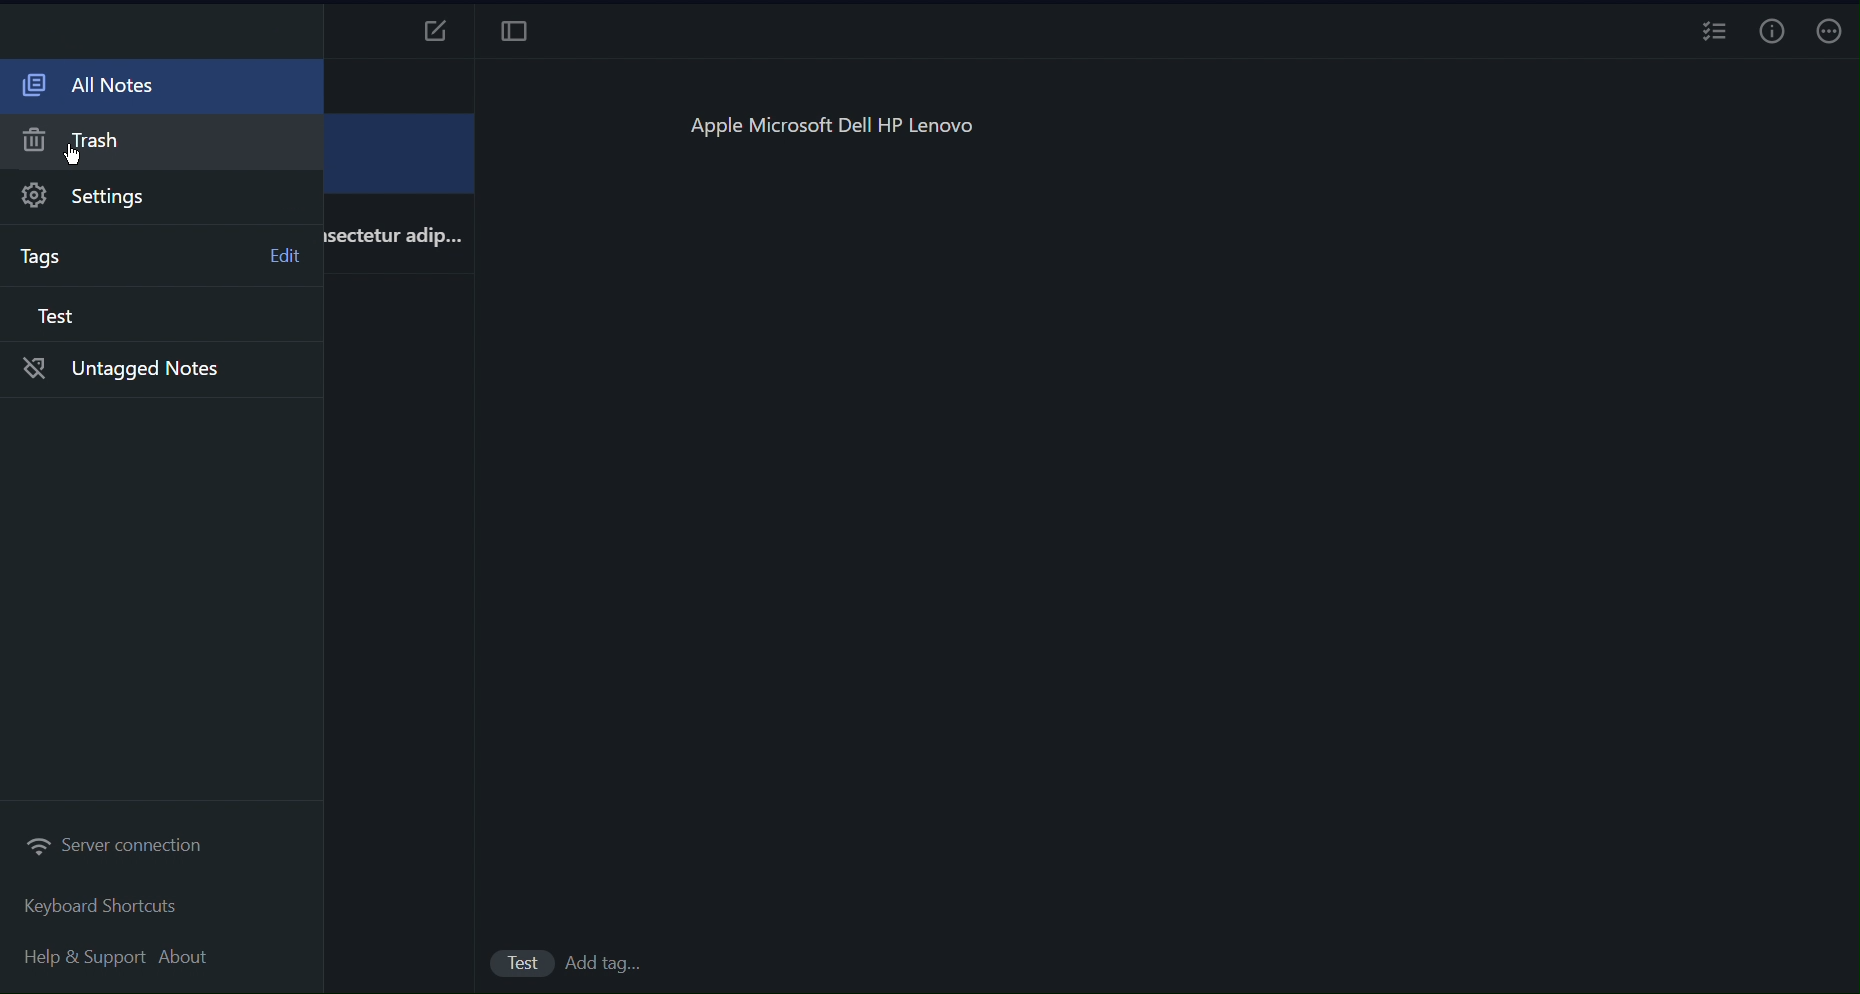 Image resolution: width=1860 pixels, height=994 pixels. I want to click on Checklist, so click(1713, 30).